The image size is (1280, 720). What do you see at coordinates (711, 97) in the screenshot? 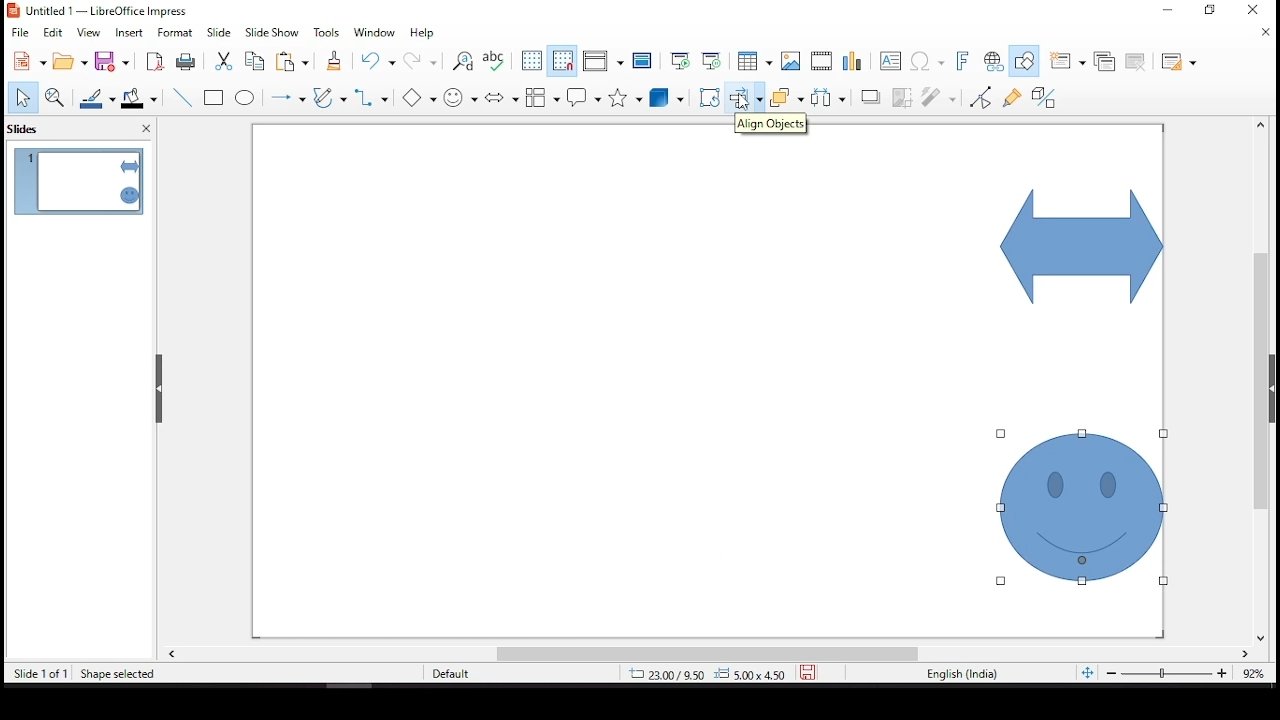
I see `rotate` at bounding box center [711, 97].